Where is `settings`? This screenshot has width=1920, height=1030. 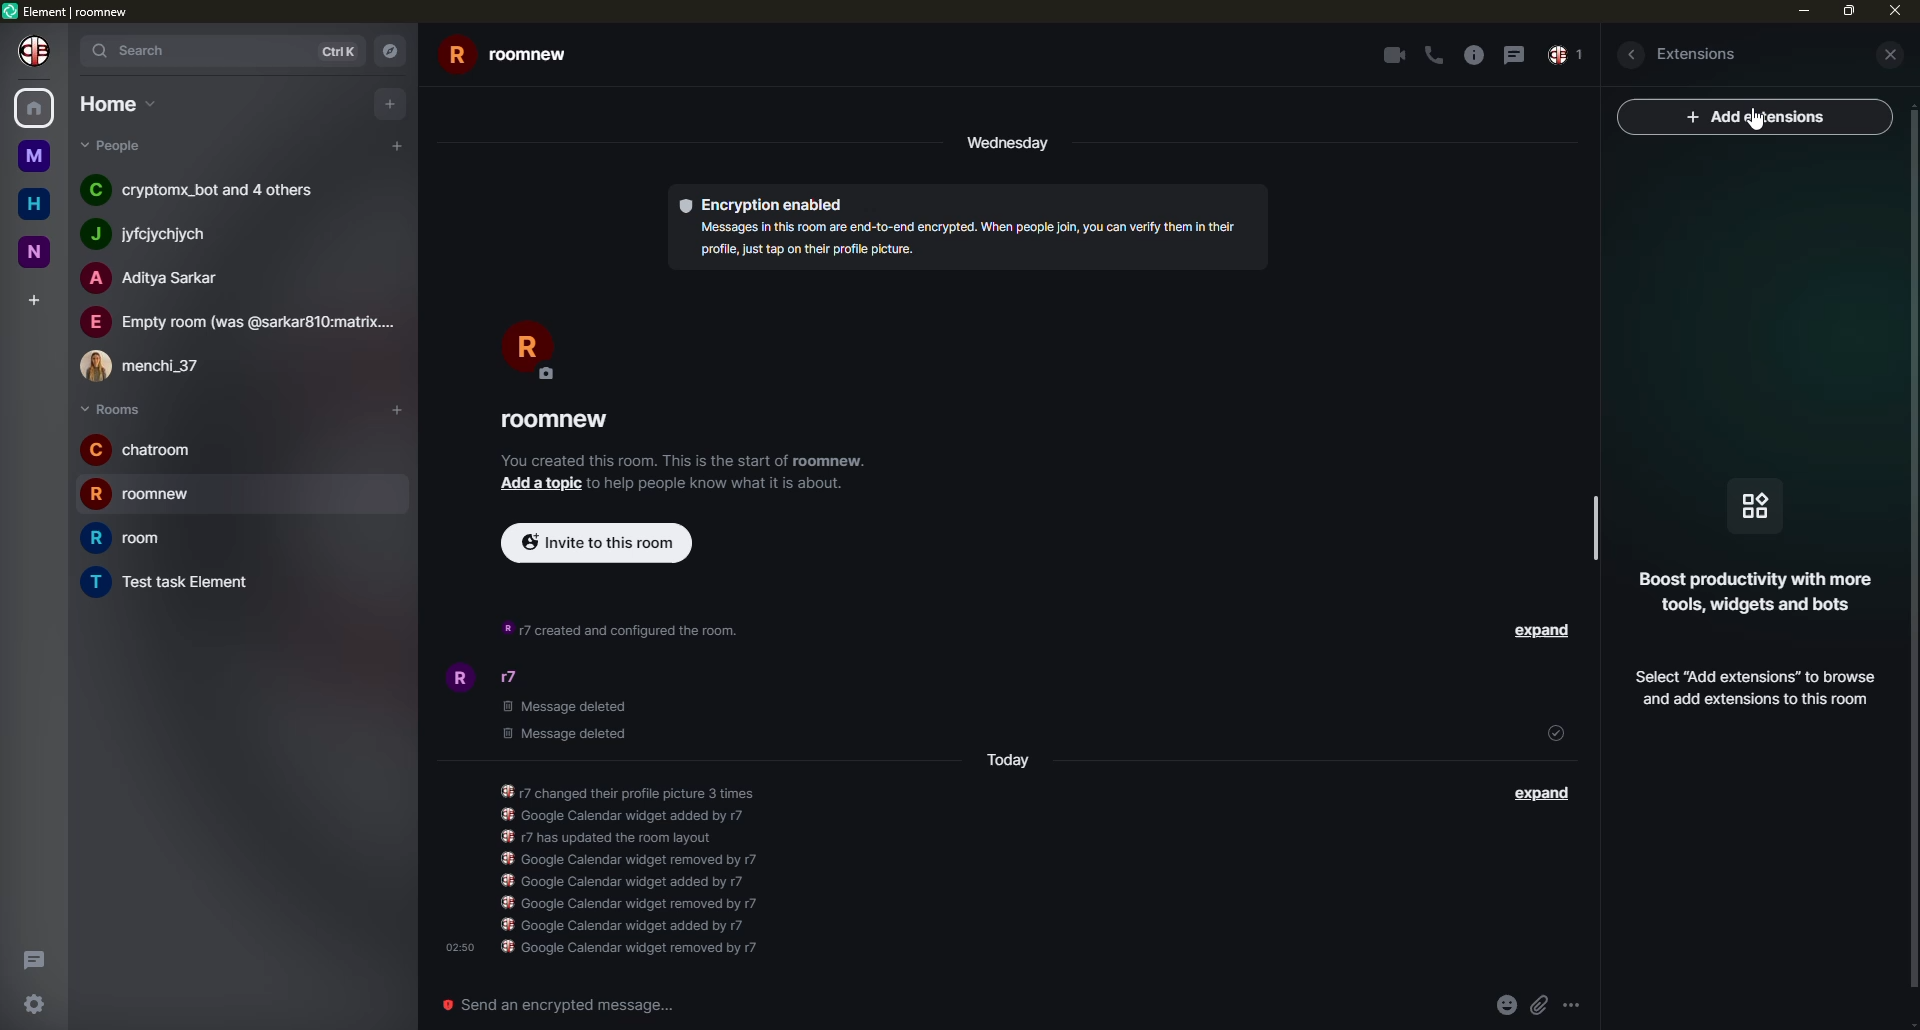
settings is located at coordinates (40, 1009).